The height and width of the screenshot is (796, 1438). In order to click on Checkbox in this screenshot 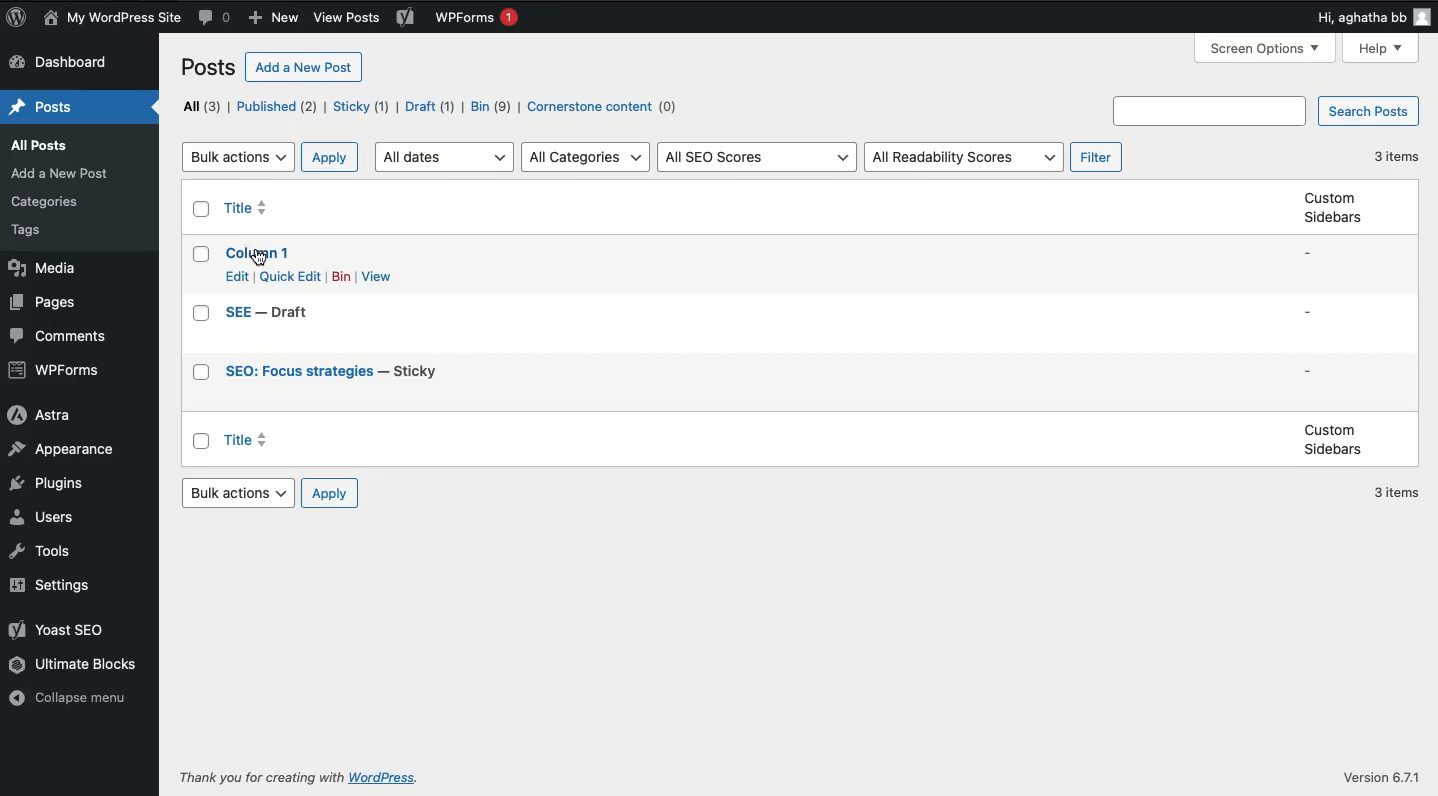, I will do `click(202, 440)`.